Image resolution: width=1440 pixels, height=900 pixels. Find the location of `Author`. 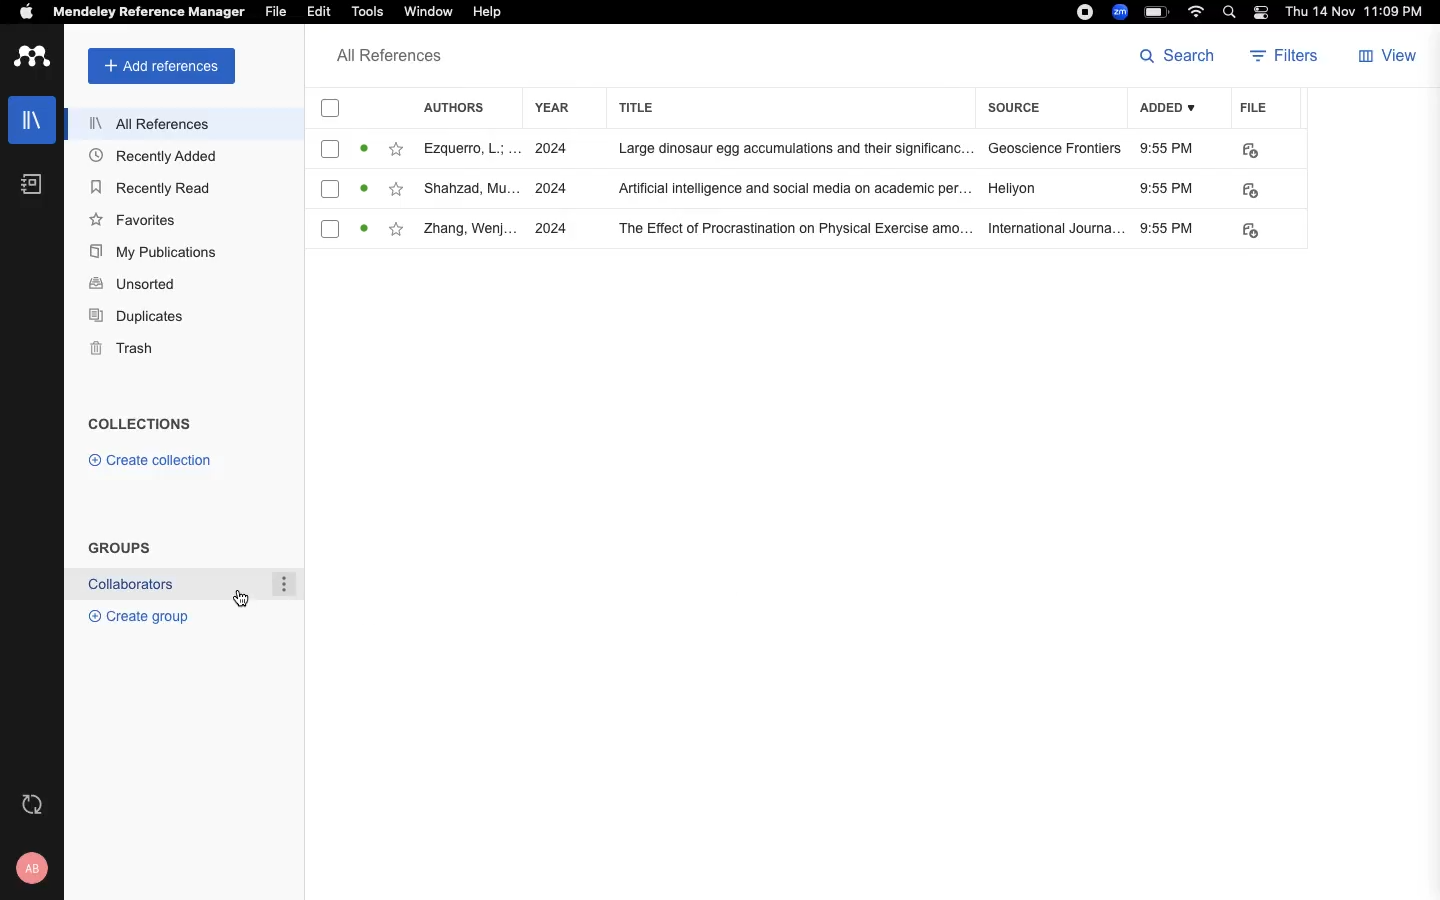

Author is located at coordinates (461, 150).